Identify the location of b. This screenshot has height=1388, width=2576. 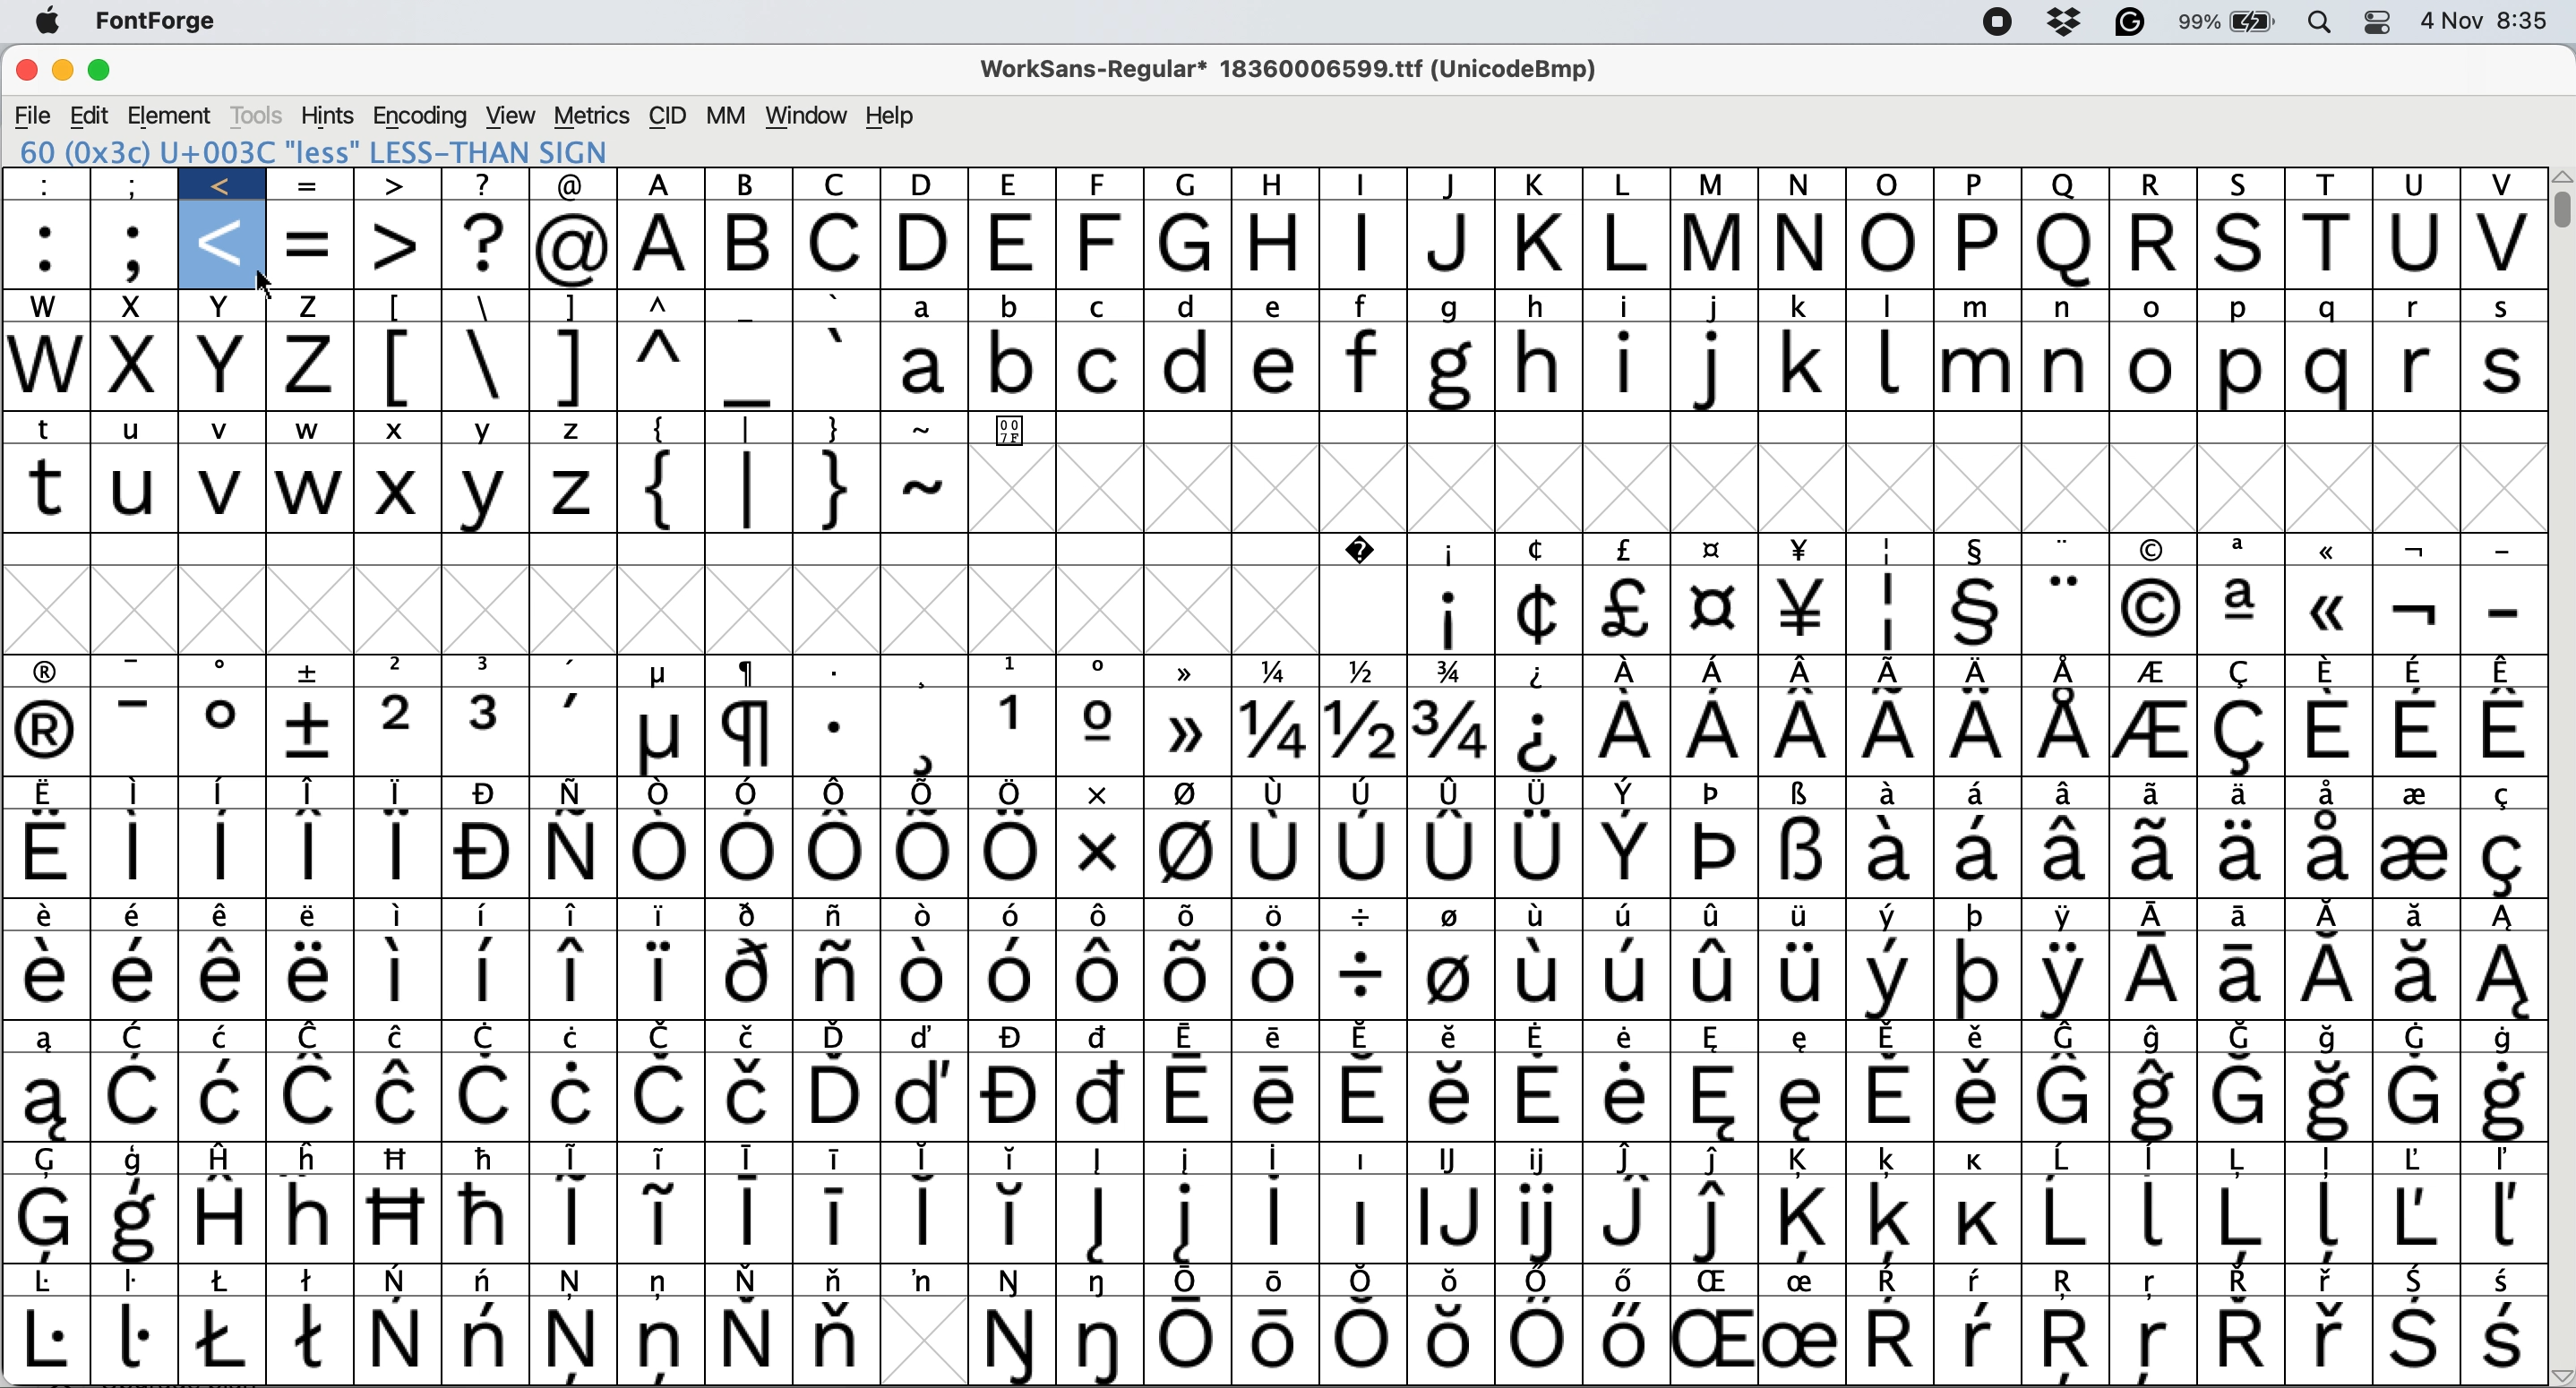
(1005, 306).